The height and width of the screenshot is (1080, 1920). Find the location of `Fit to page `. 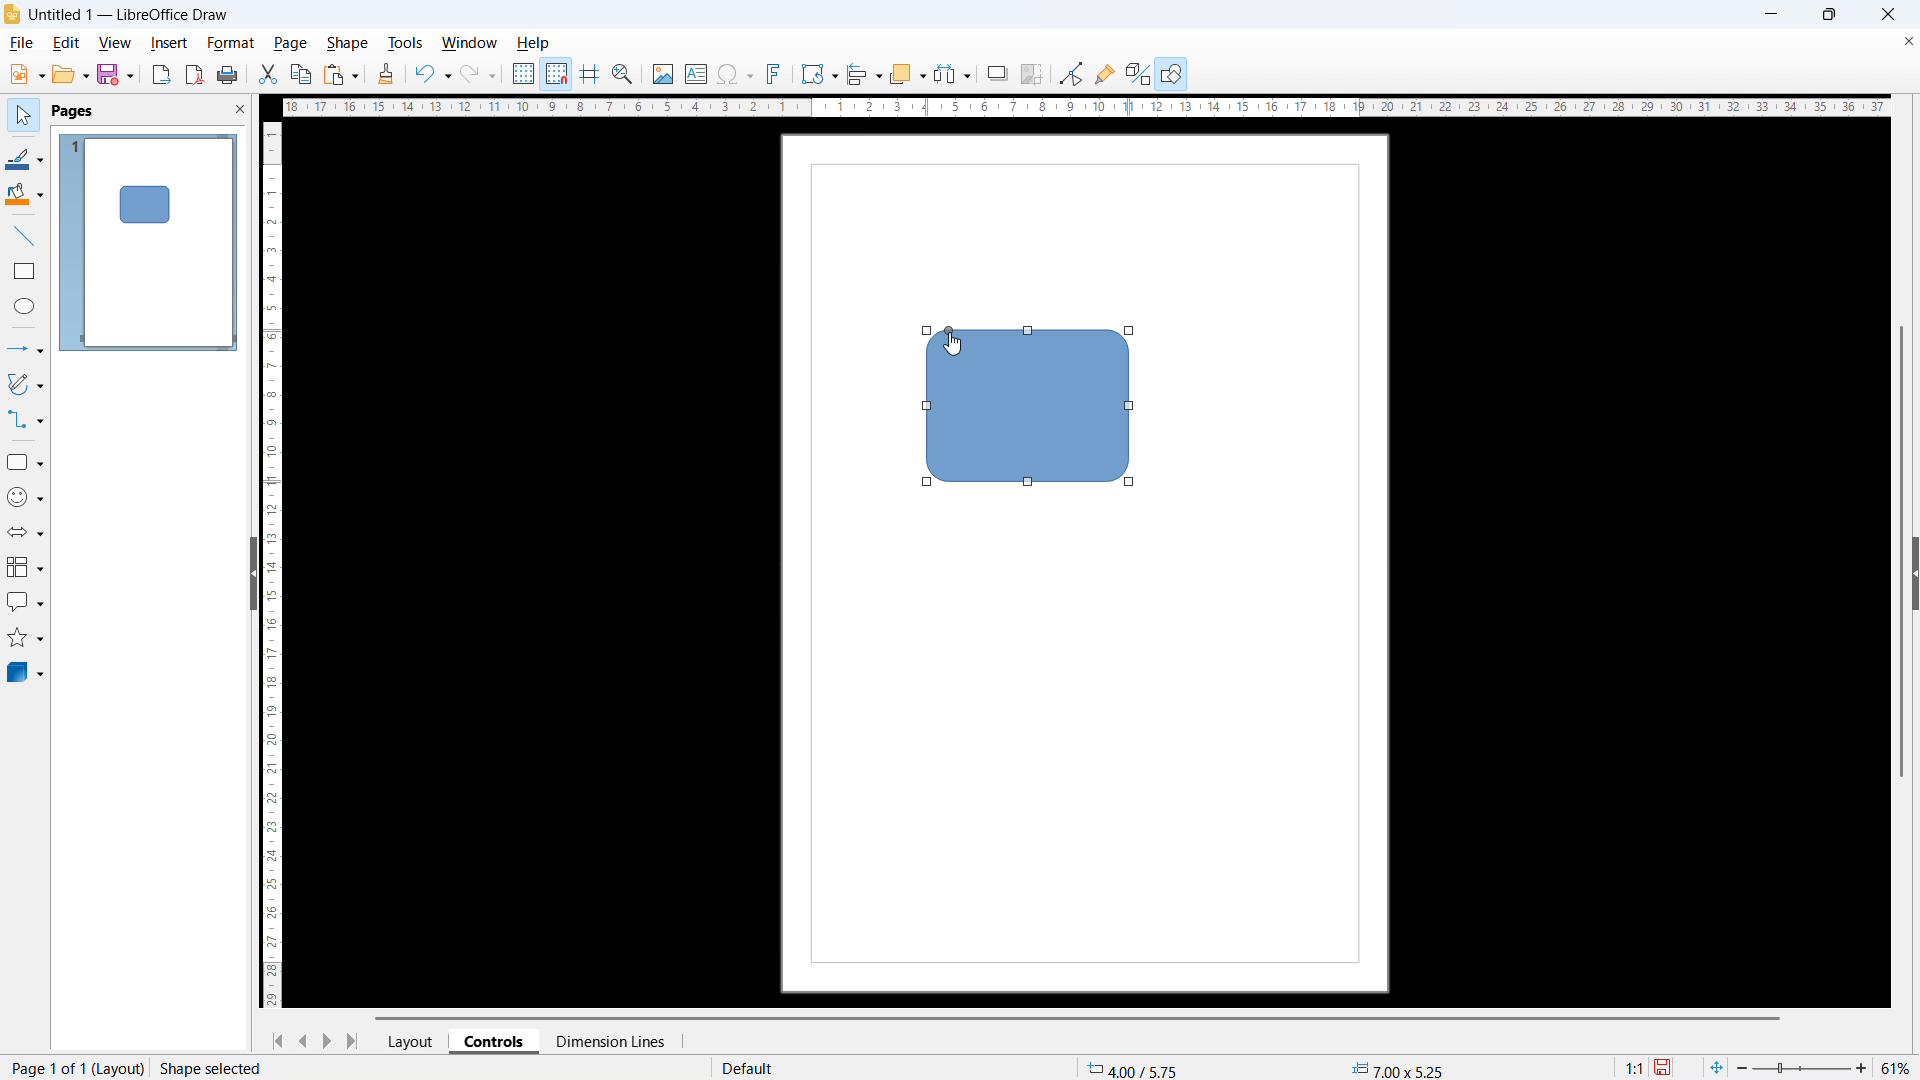

Fit to page  is located at coordinates (1718, 1066).